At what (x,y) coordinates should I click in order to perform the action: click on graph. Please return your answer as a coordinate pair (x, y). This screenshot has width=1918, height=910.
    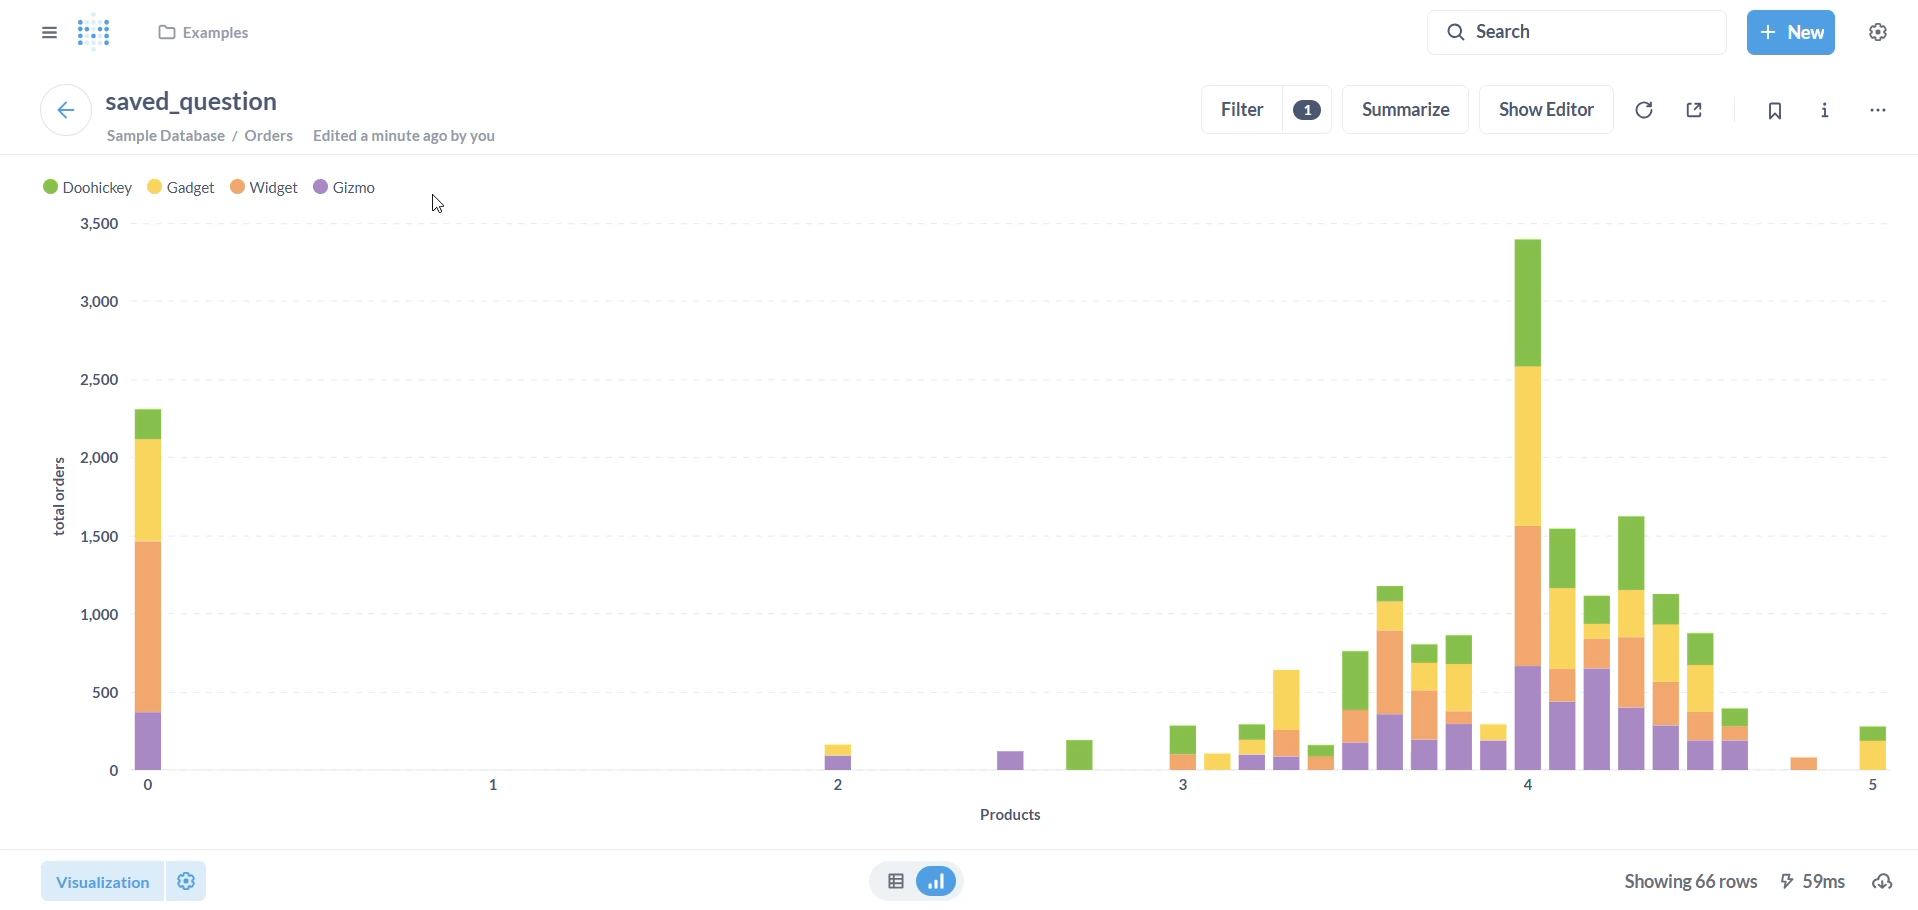
    Looking at the image, I should click on (942, 883).